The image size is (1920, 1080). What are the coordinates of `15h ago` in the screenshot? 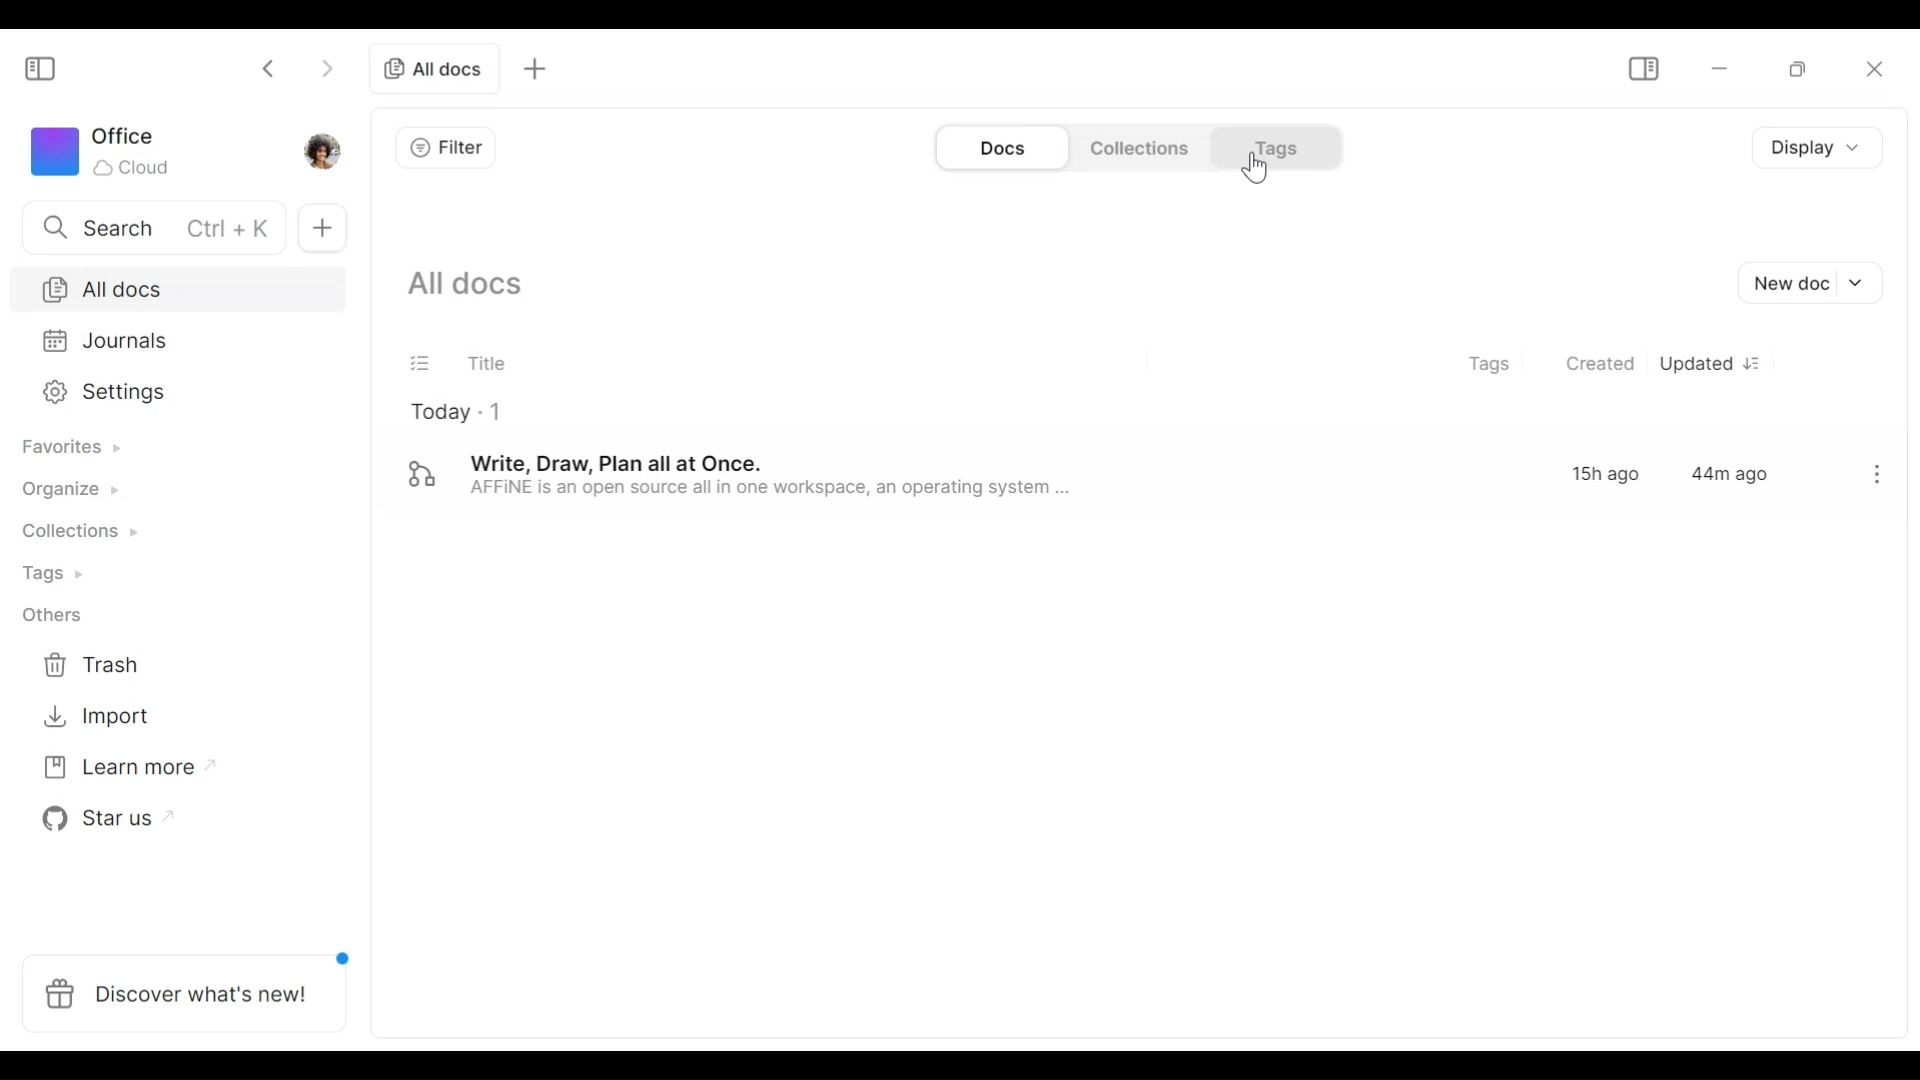 It's located at (1605, 473).